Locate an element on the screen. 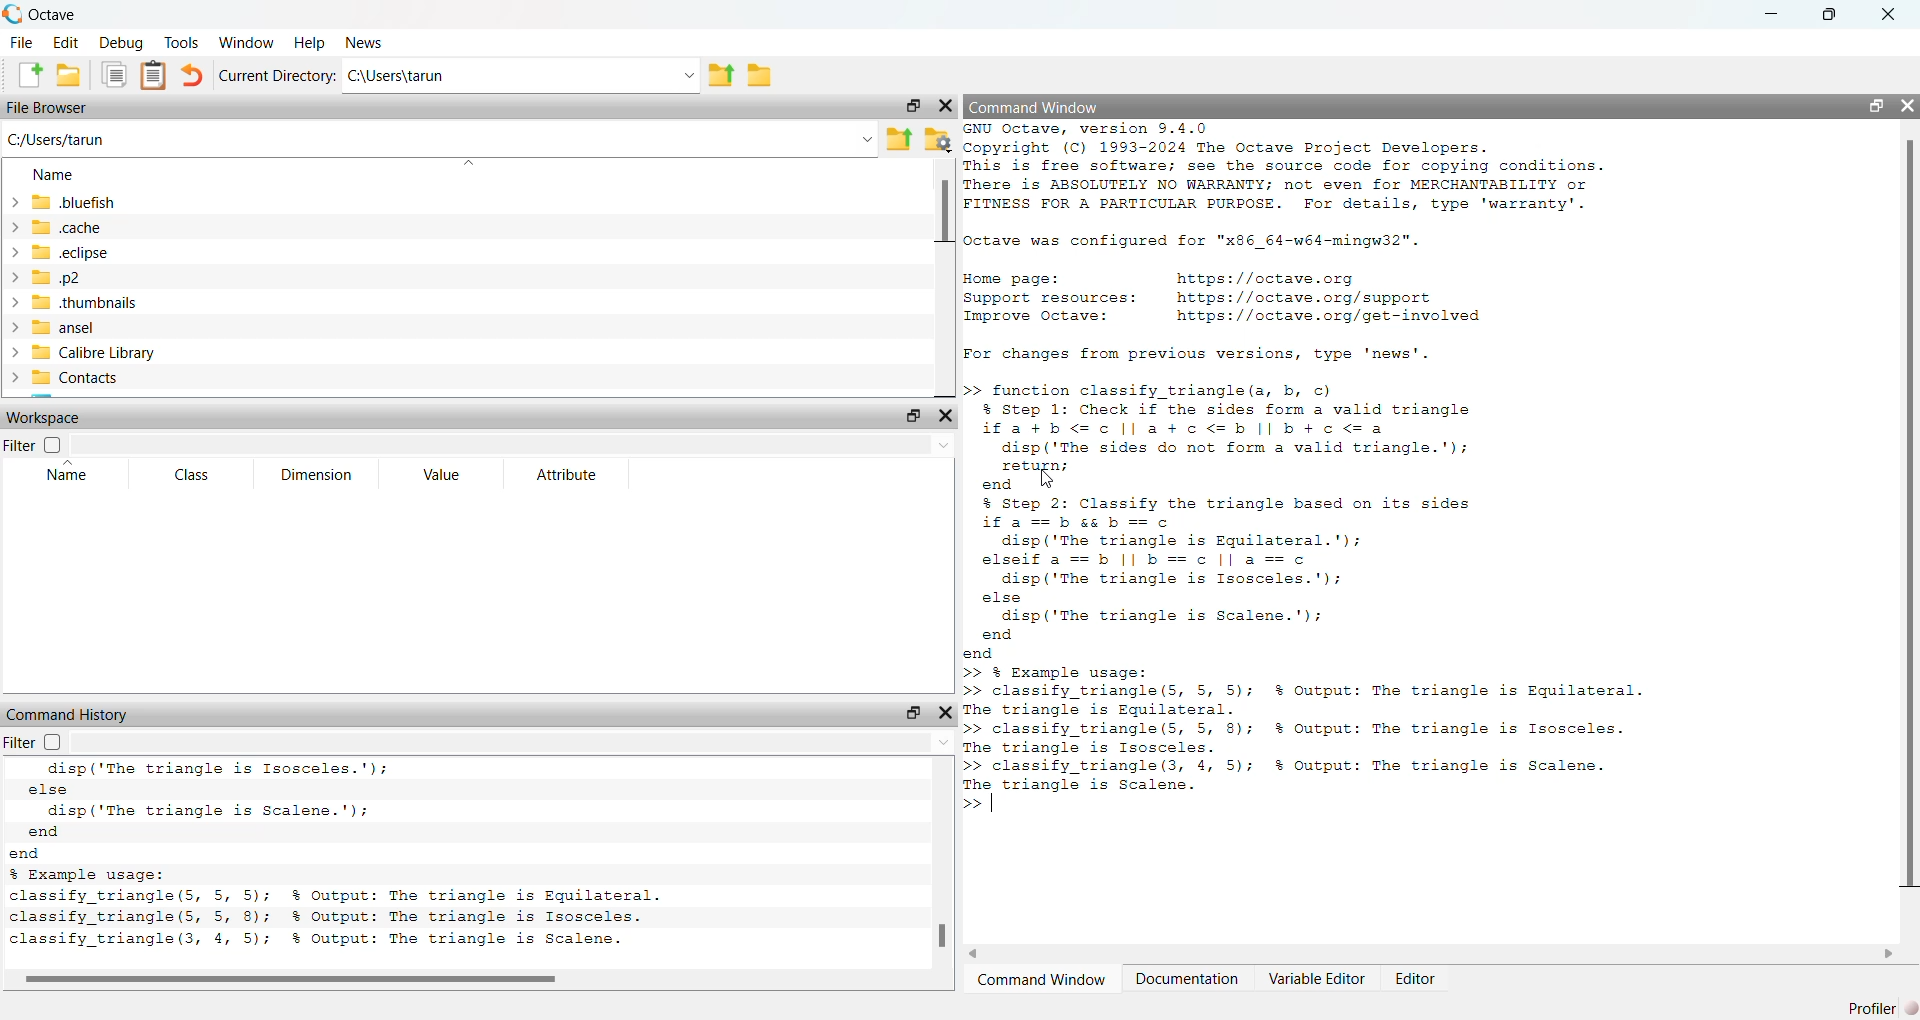  documentation is located at coordinates (1187, 978).